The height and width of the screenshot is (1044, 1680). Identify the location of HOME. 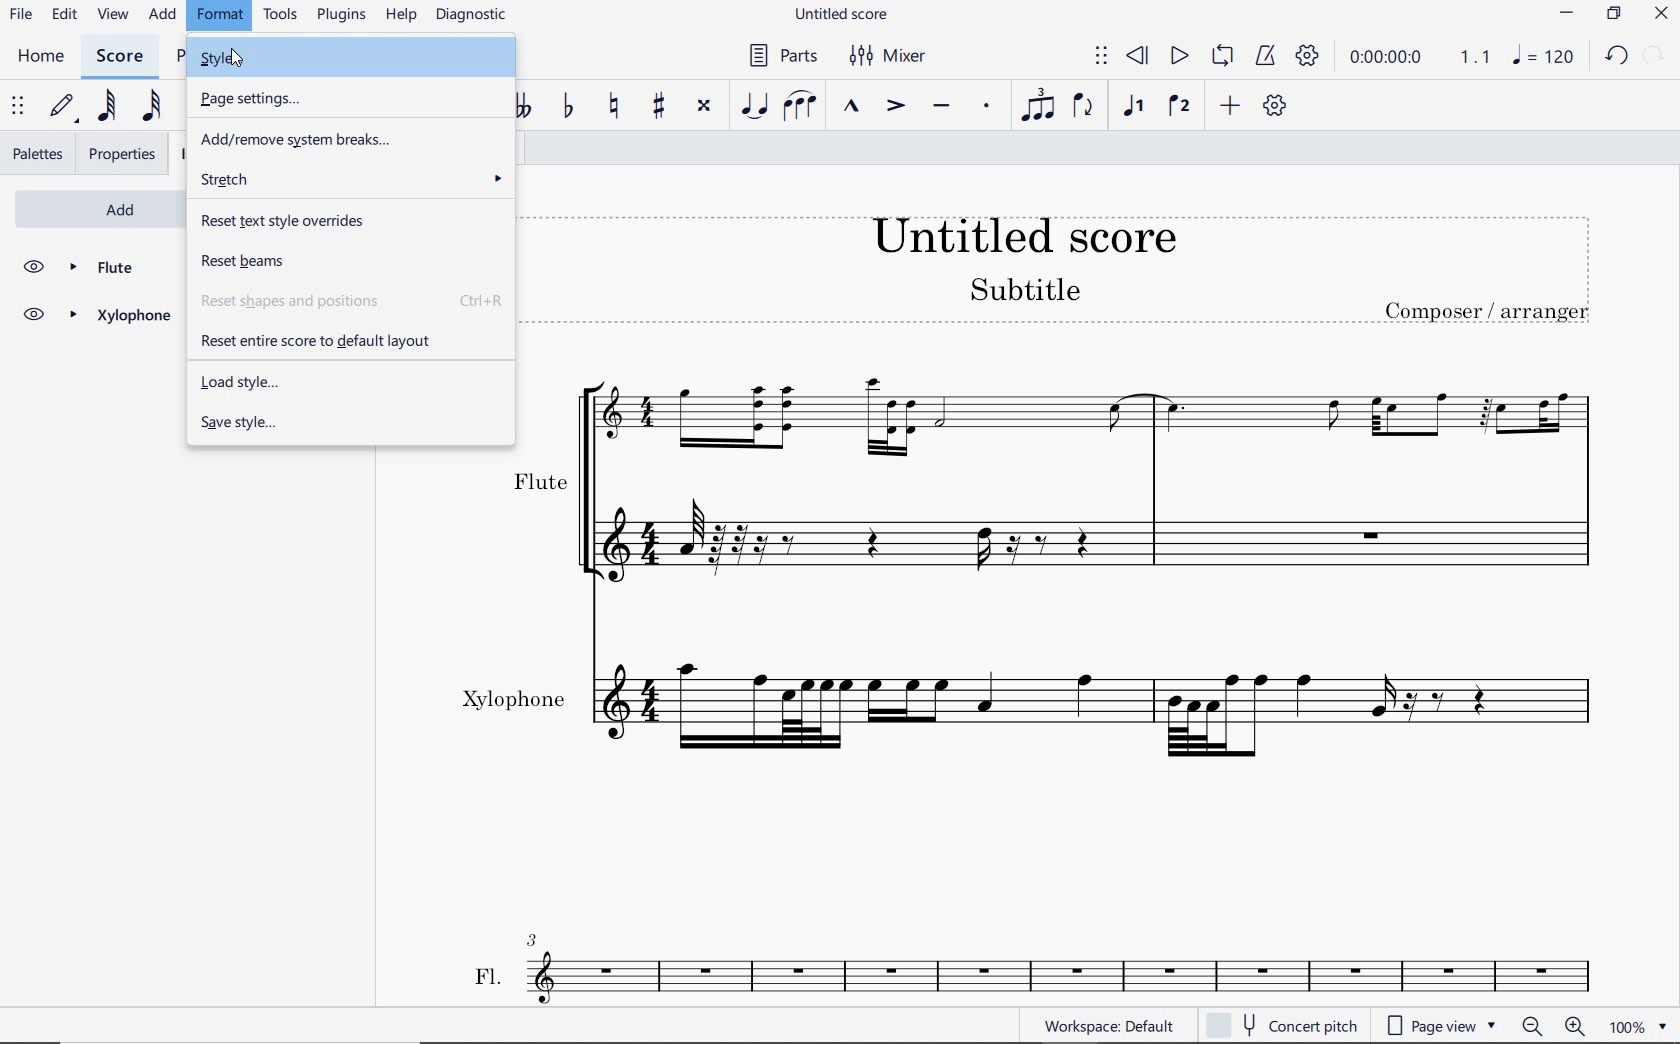
(41, 57).